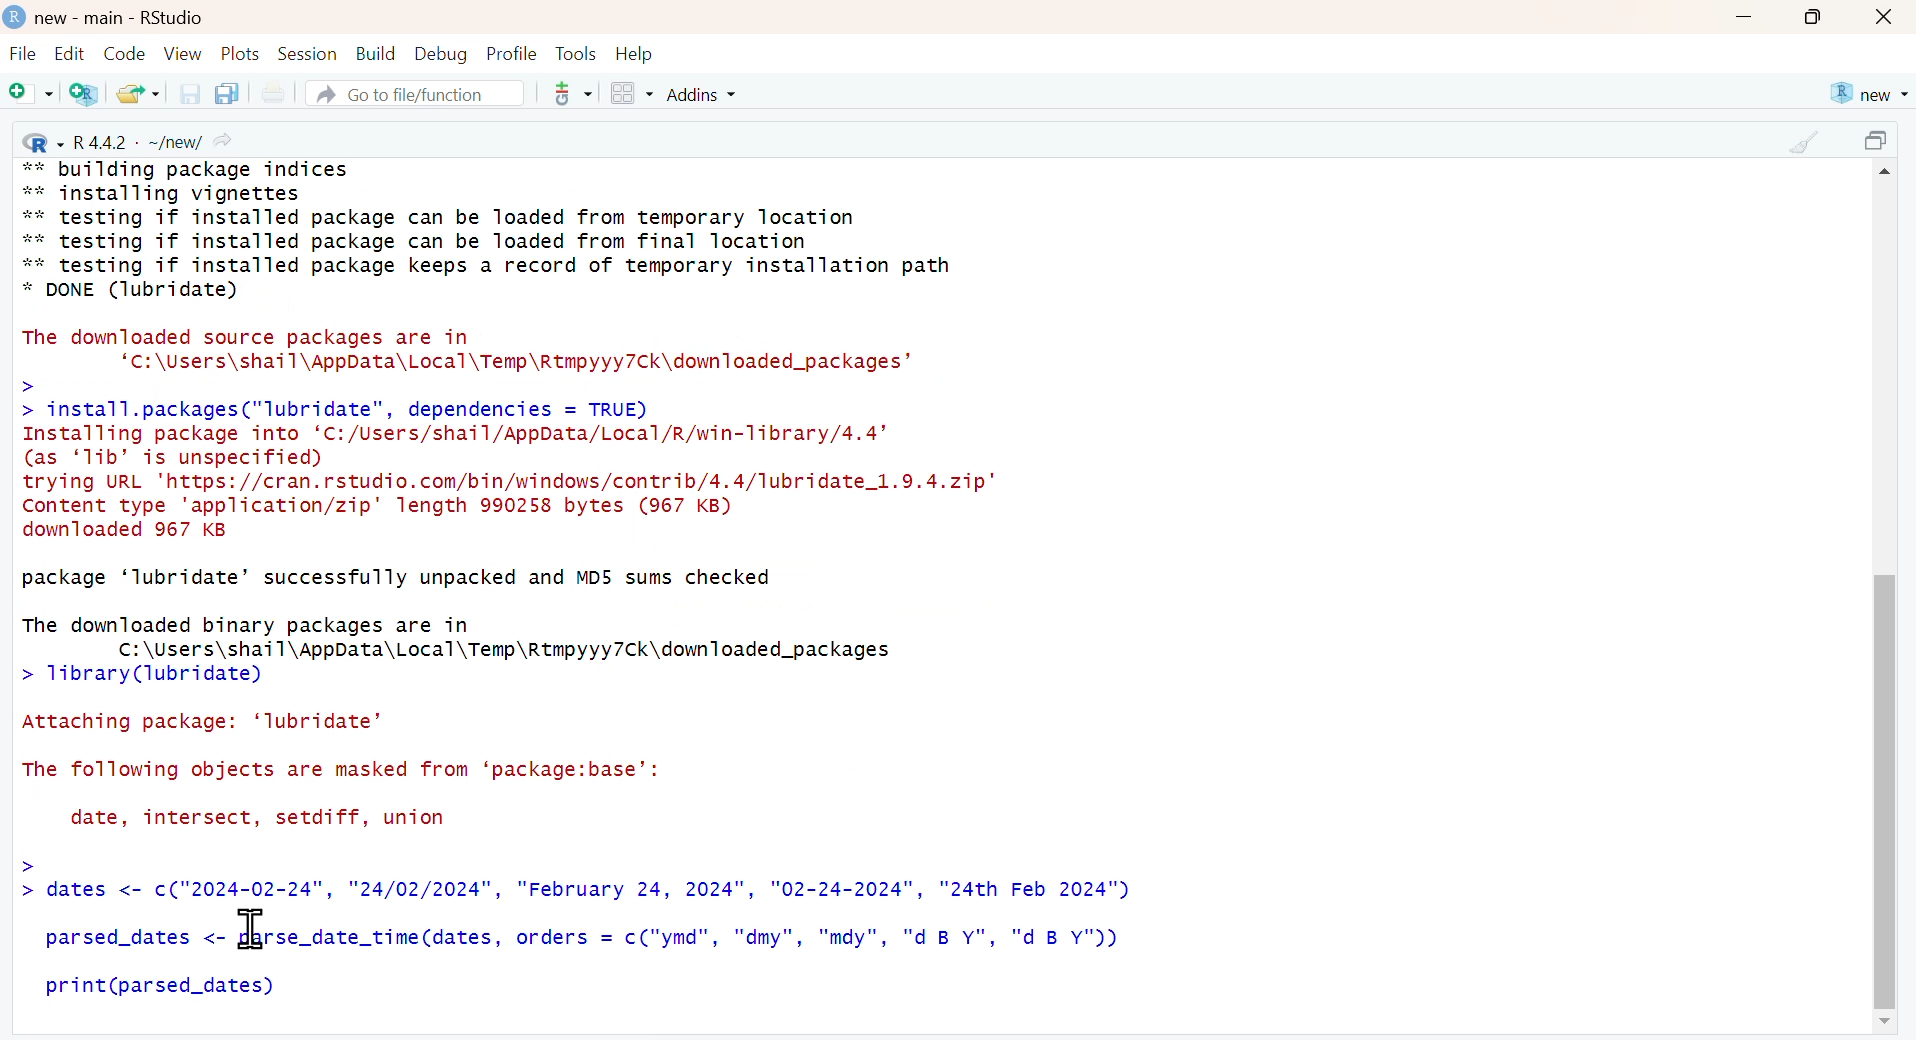  I want to click on open an existing file, so click(137, 92).